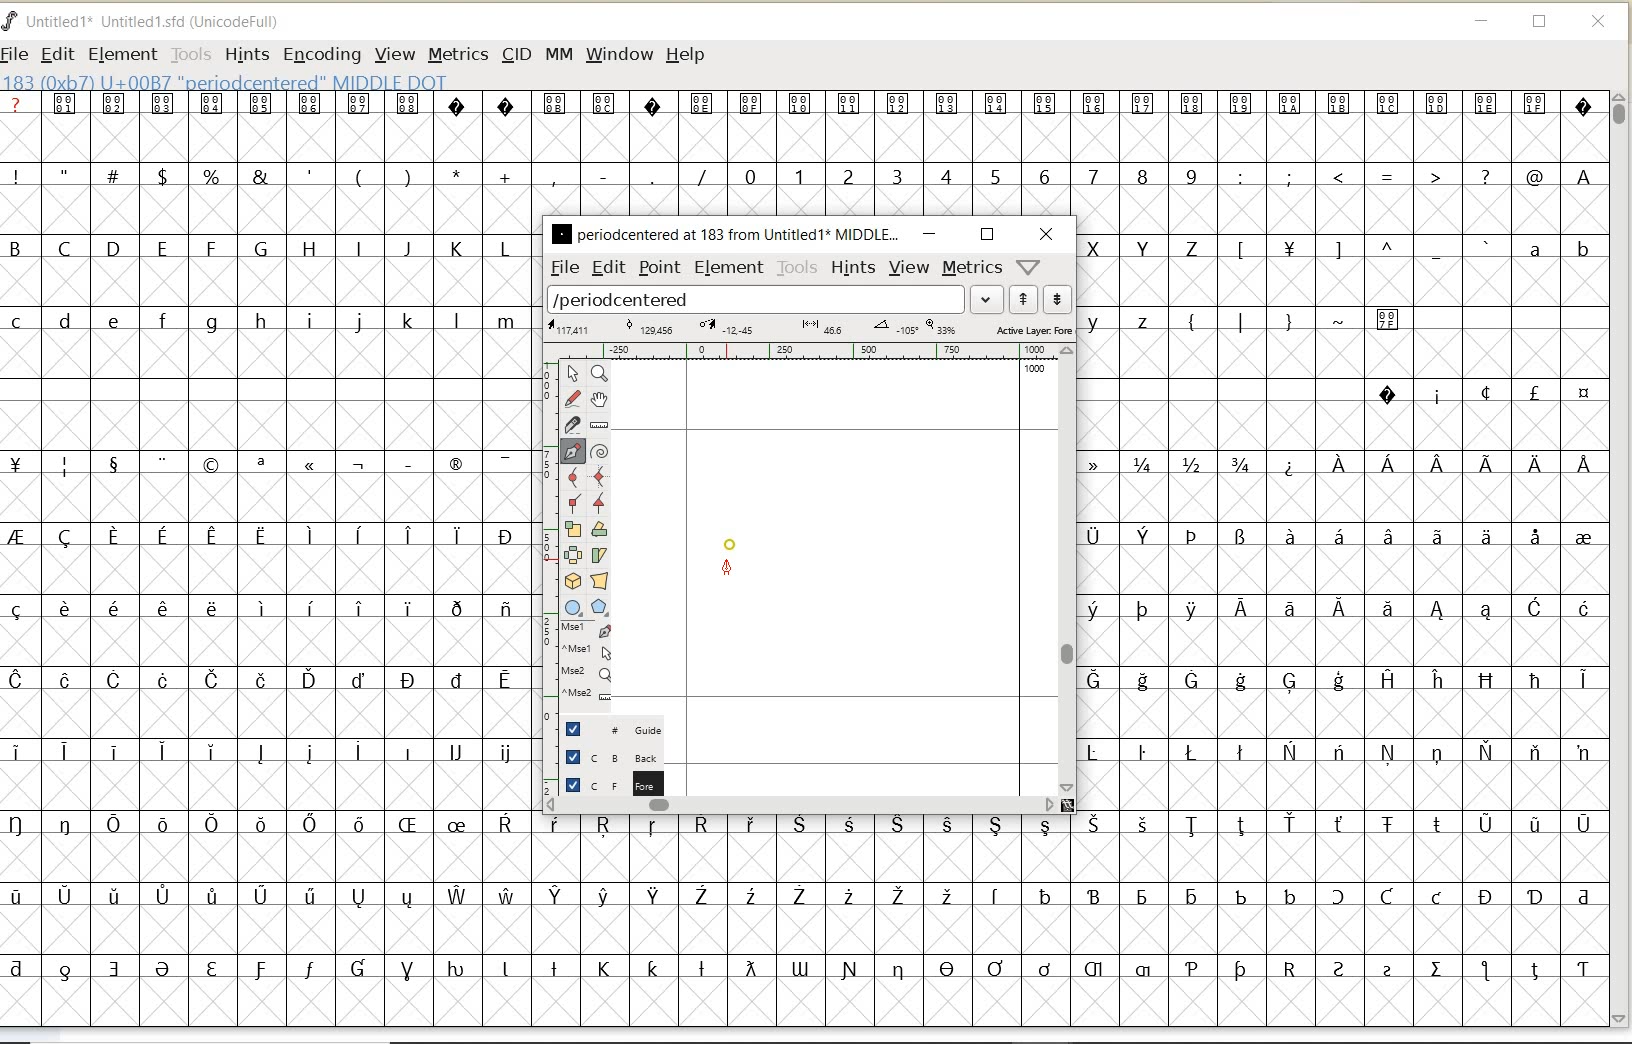 The image size is (1632, 1044). I want to click on polygon or star, so click(602, 608).